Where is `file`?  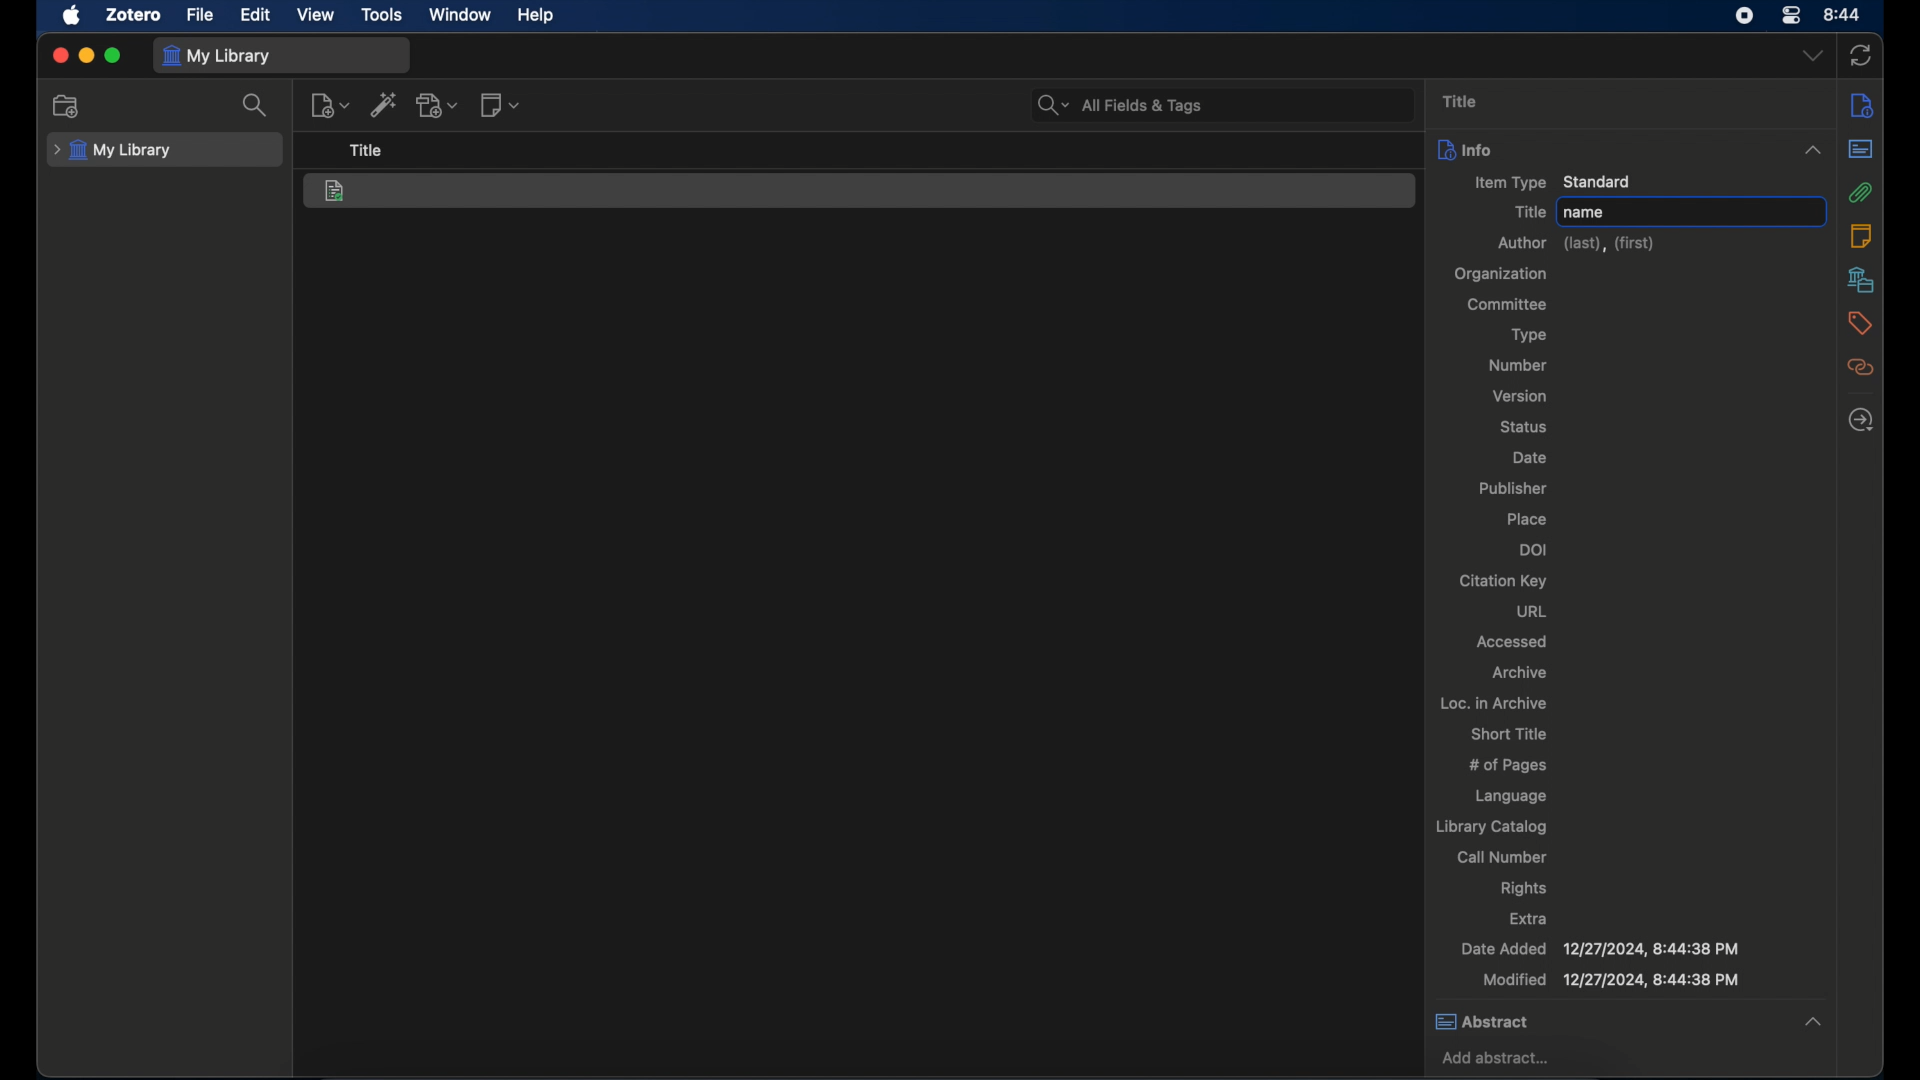
file is located at coordinates (199, 15).